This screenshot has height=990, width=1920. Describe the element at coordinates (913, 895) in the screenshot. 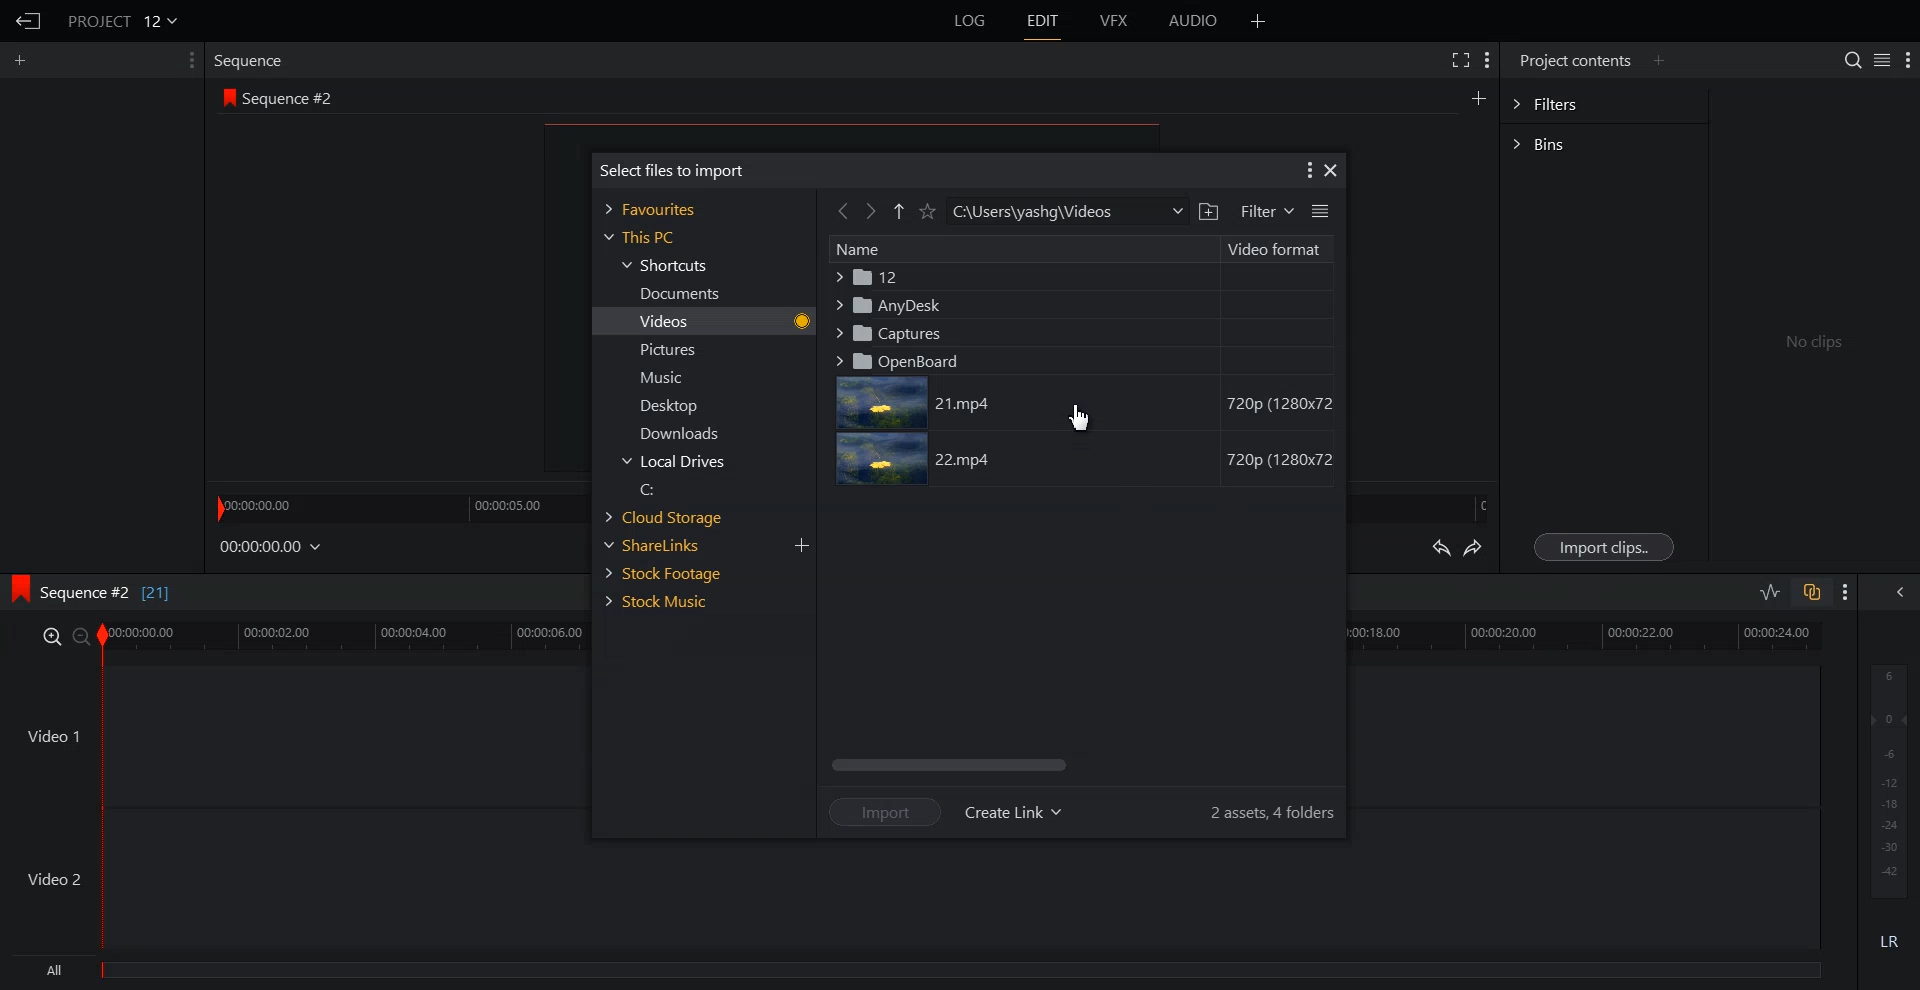

I see `Video 2` at that location.